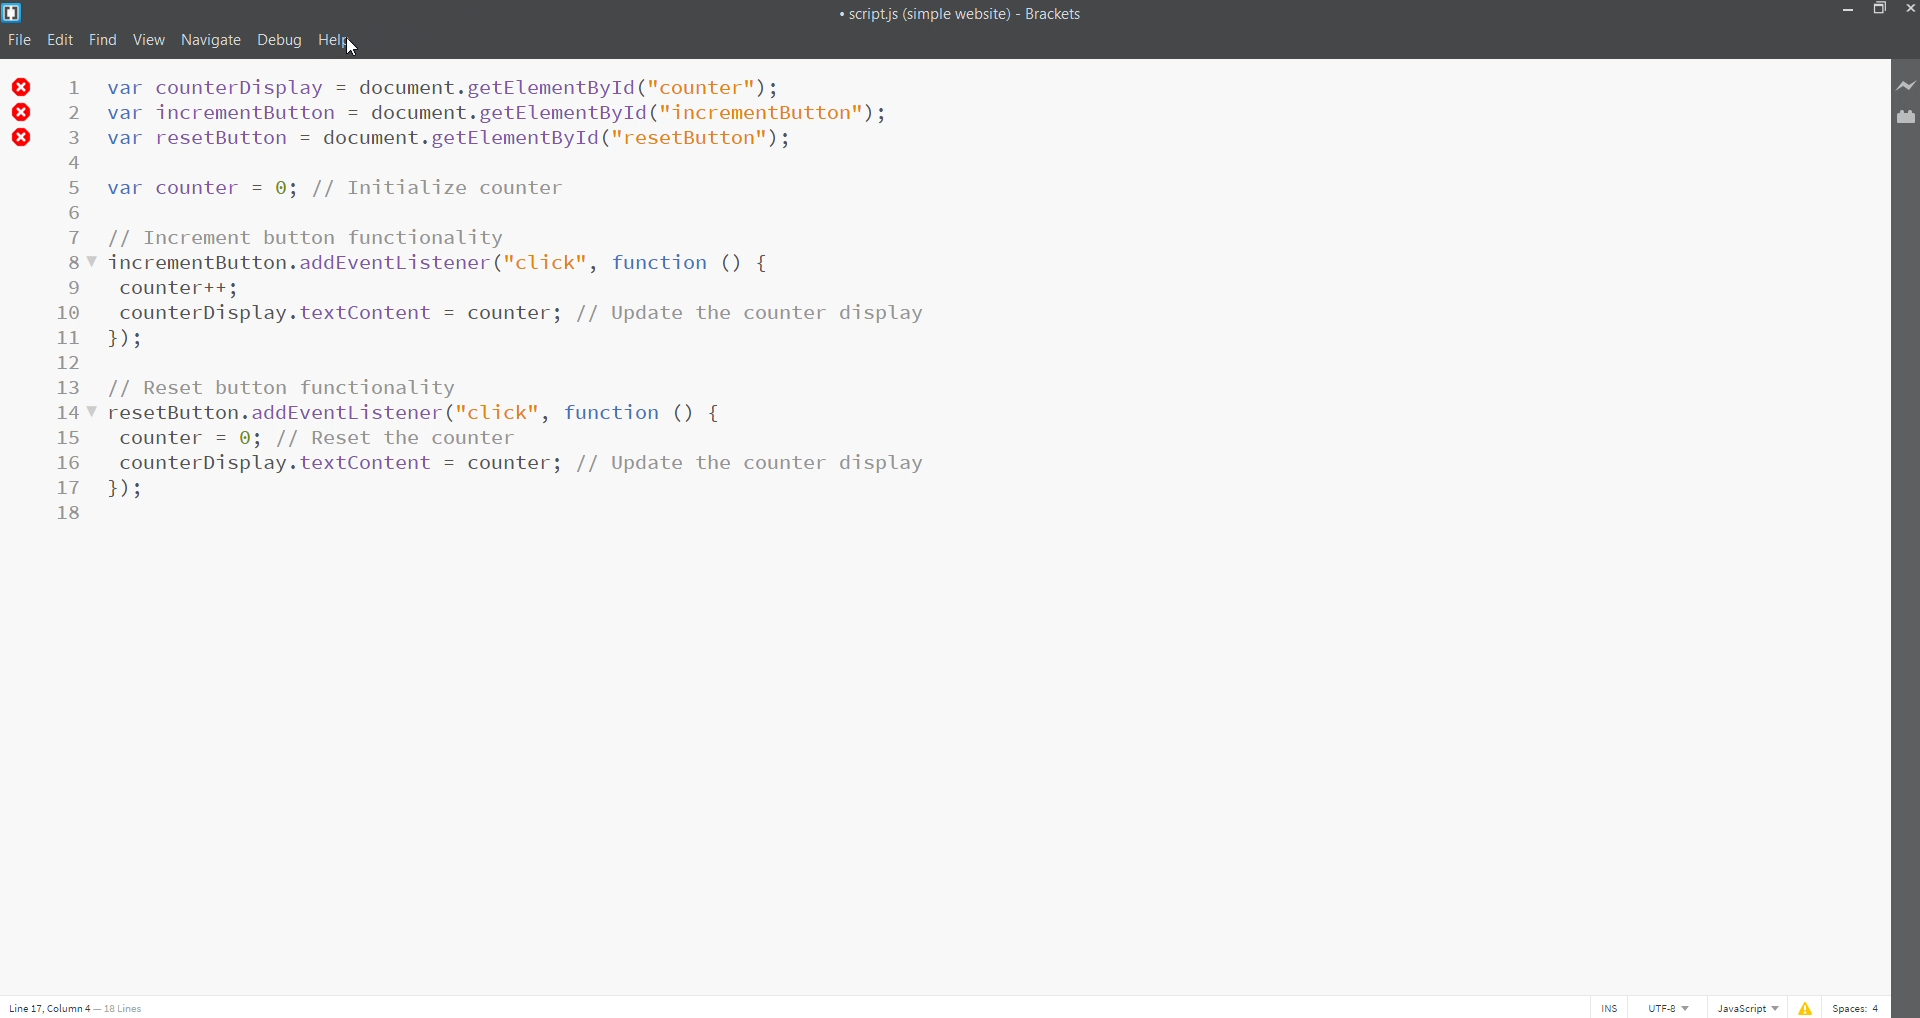 The image size is (1920, 1018). What do you see at coordinates (333, 40) in the screenshot?
I see `help` at bounding box center [333, 40].